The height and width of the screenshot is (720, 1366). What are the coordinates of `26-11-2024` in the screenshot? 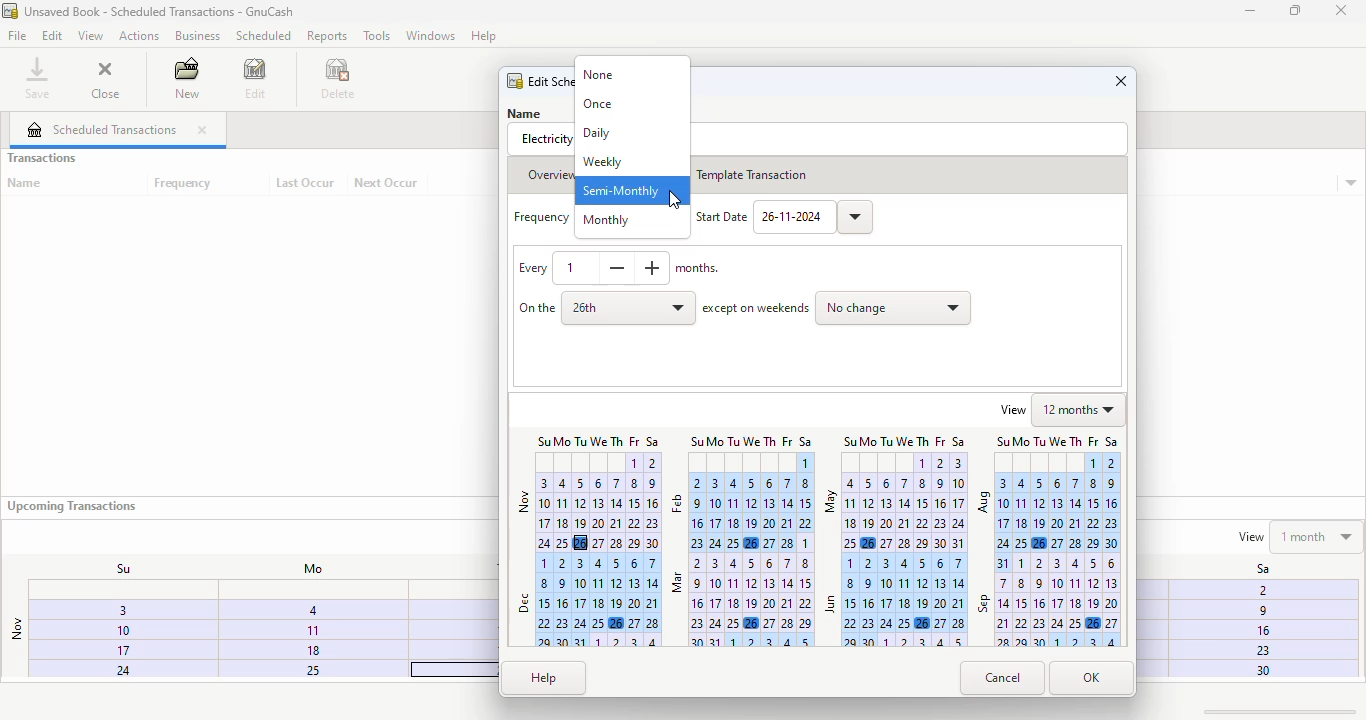 It's located at (814, 217).